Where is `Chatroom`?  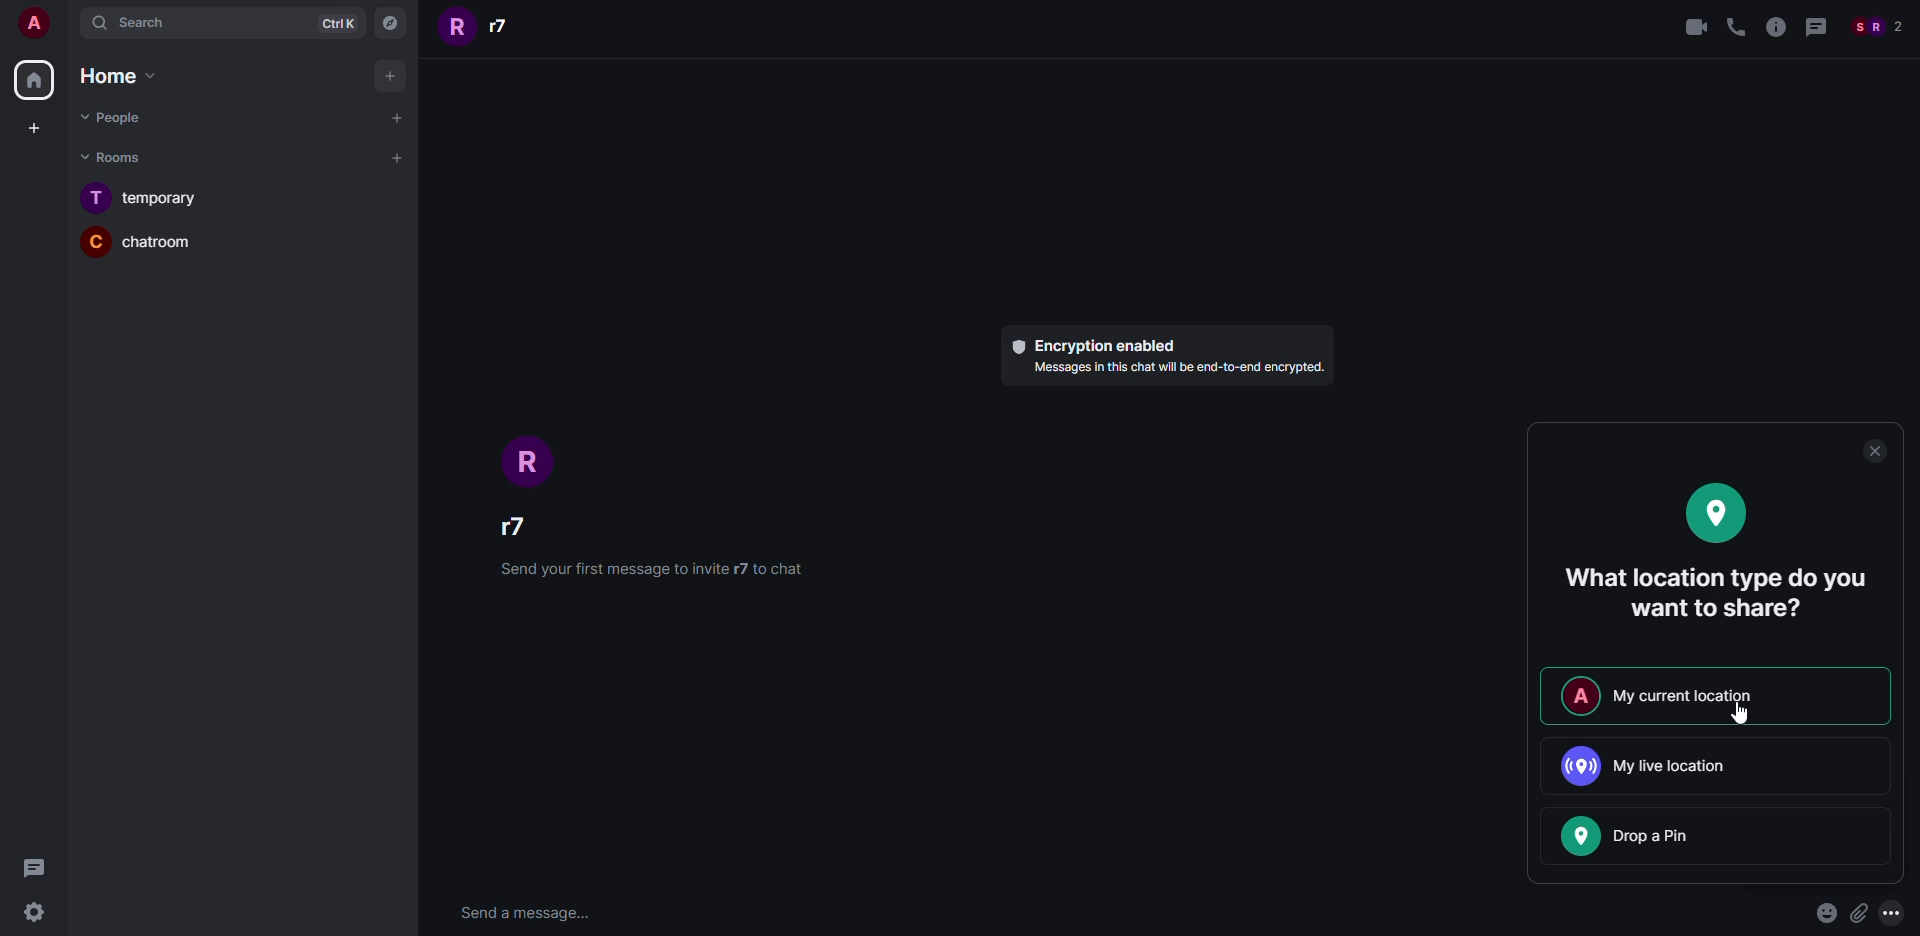 Chatroom is located at coordinates (140, 240).